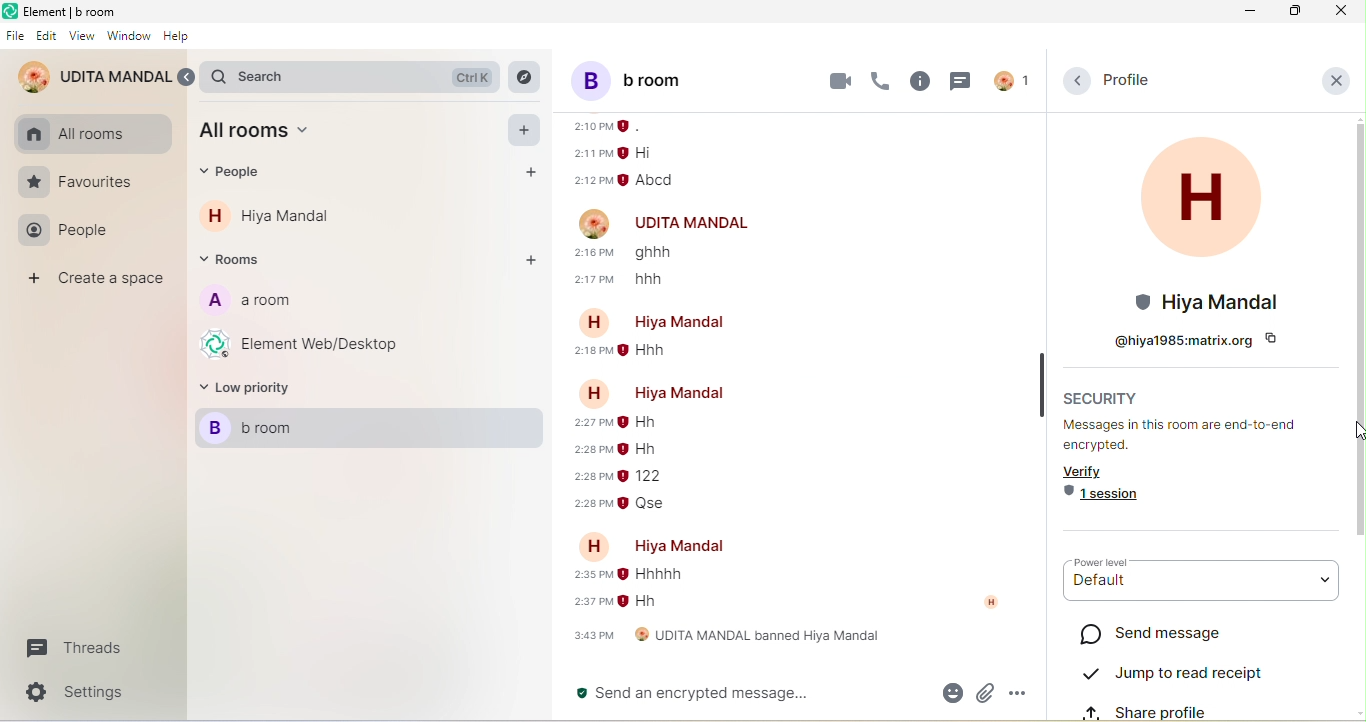 This screenshot has width=1366, height=722. What do you see at coordinates (583, 452) in the screenshot?
I see `sending message time` at bounding box center [583, 452].